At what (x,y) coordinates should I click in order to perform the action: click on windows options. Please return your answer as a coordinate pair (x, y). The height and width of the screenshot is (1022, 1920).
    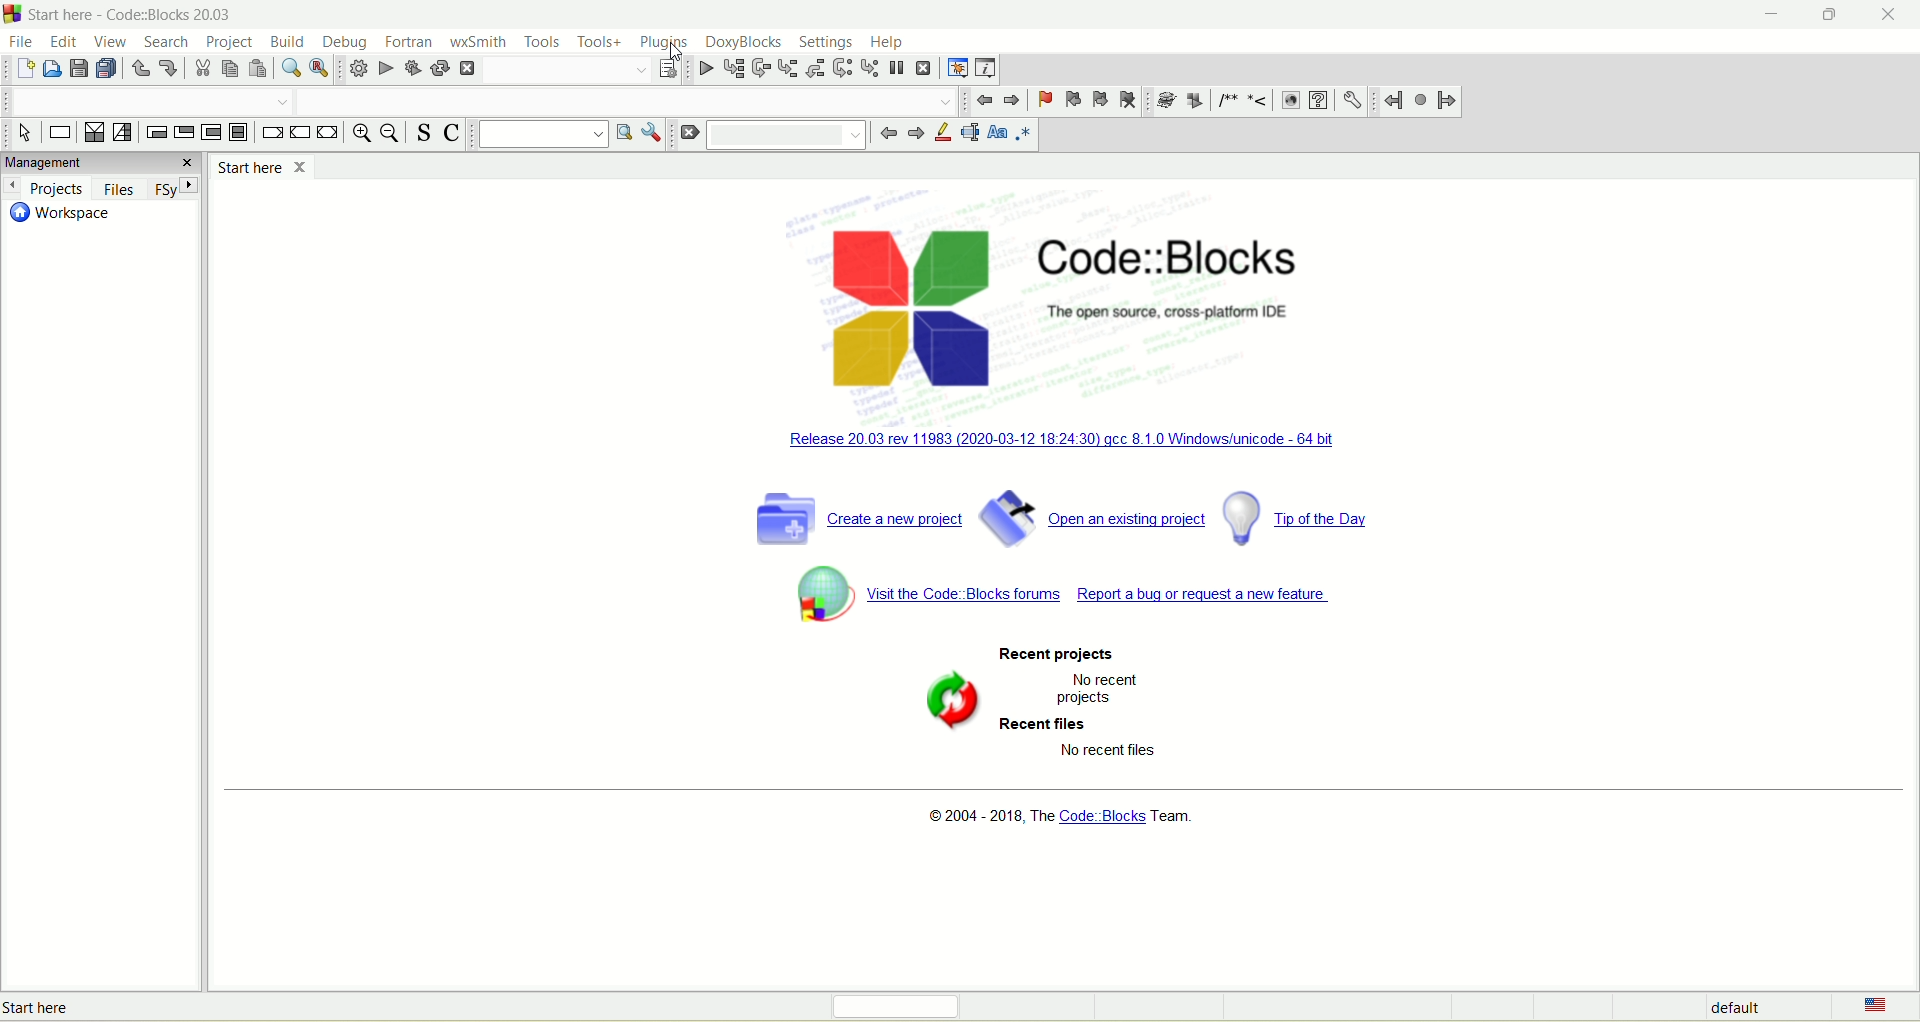
    Looking at the image, I should click on (652, 136).